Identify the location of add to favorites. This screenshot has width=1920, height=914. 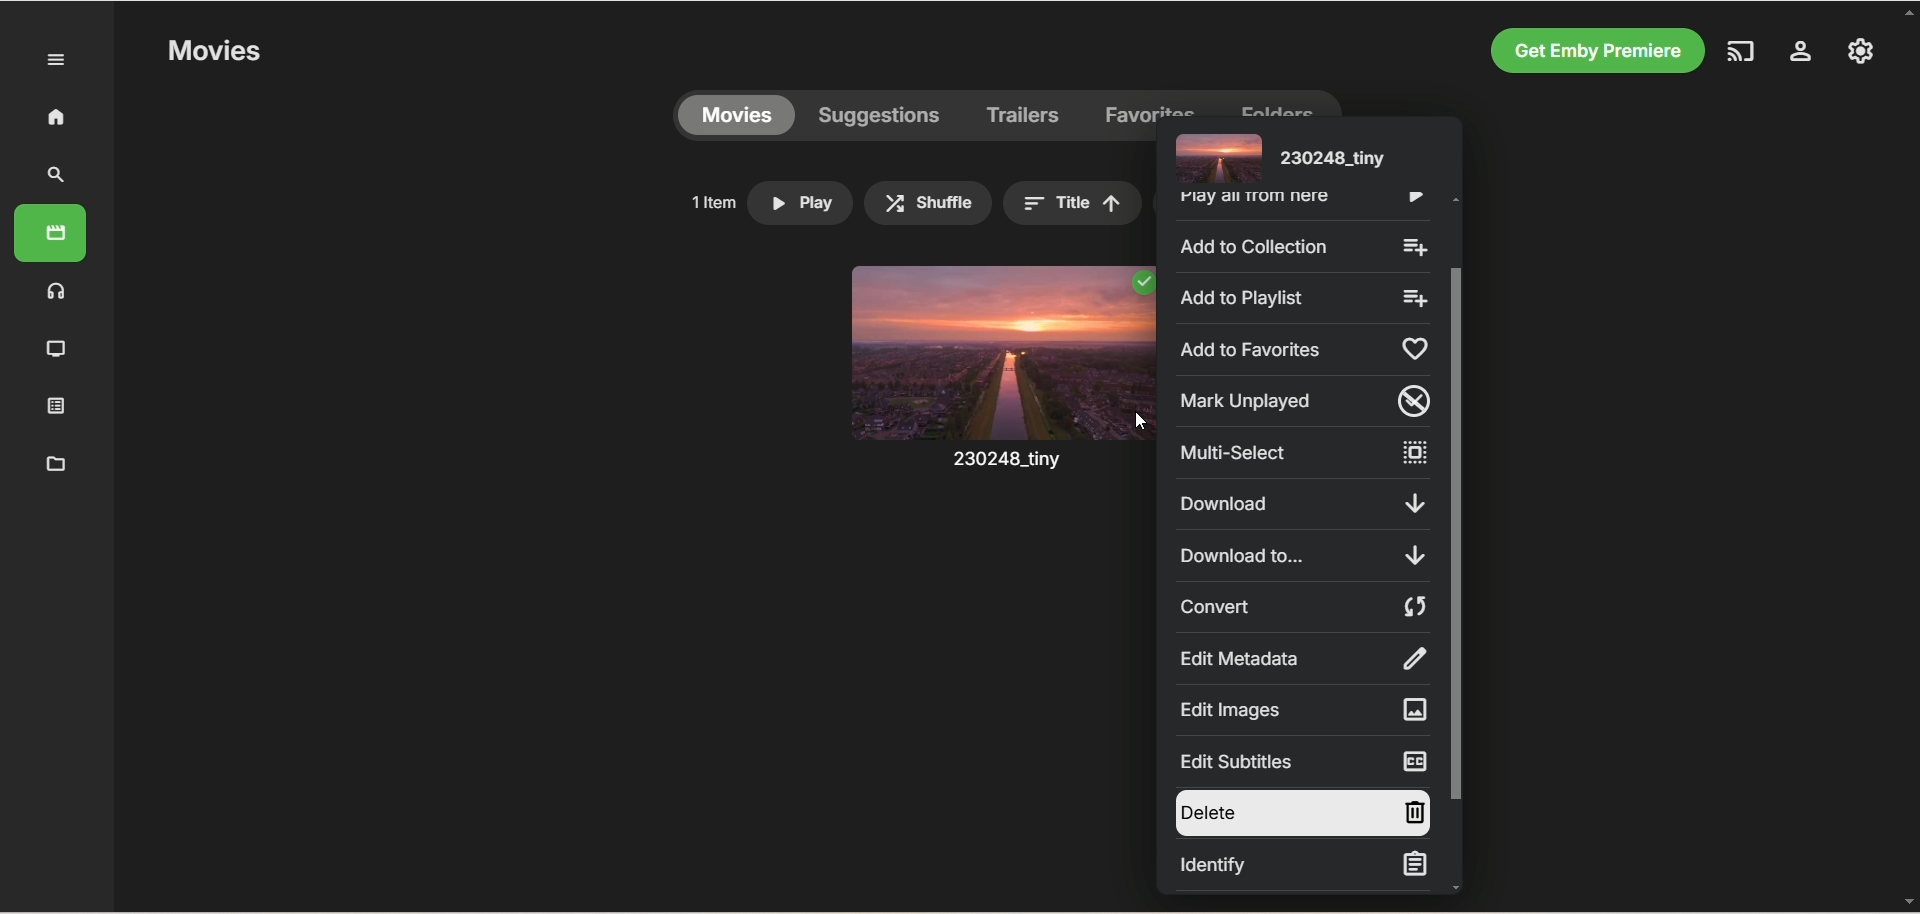
(1299, 349).